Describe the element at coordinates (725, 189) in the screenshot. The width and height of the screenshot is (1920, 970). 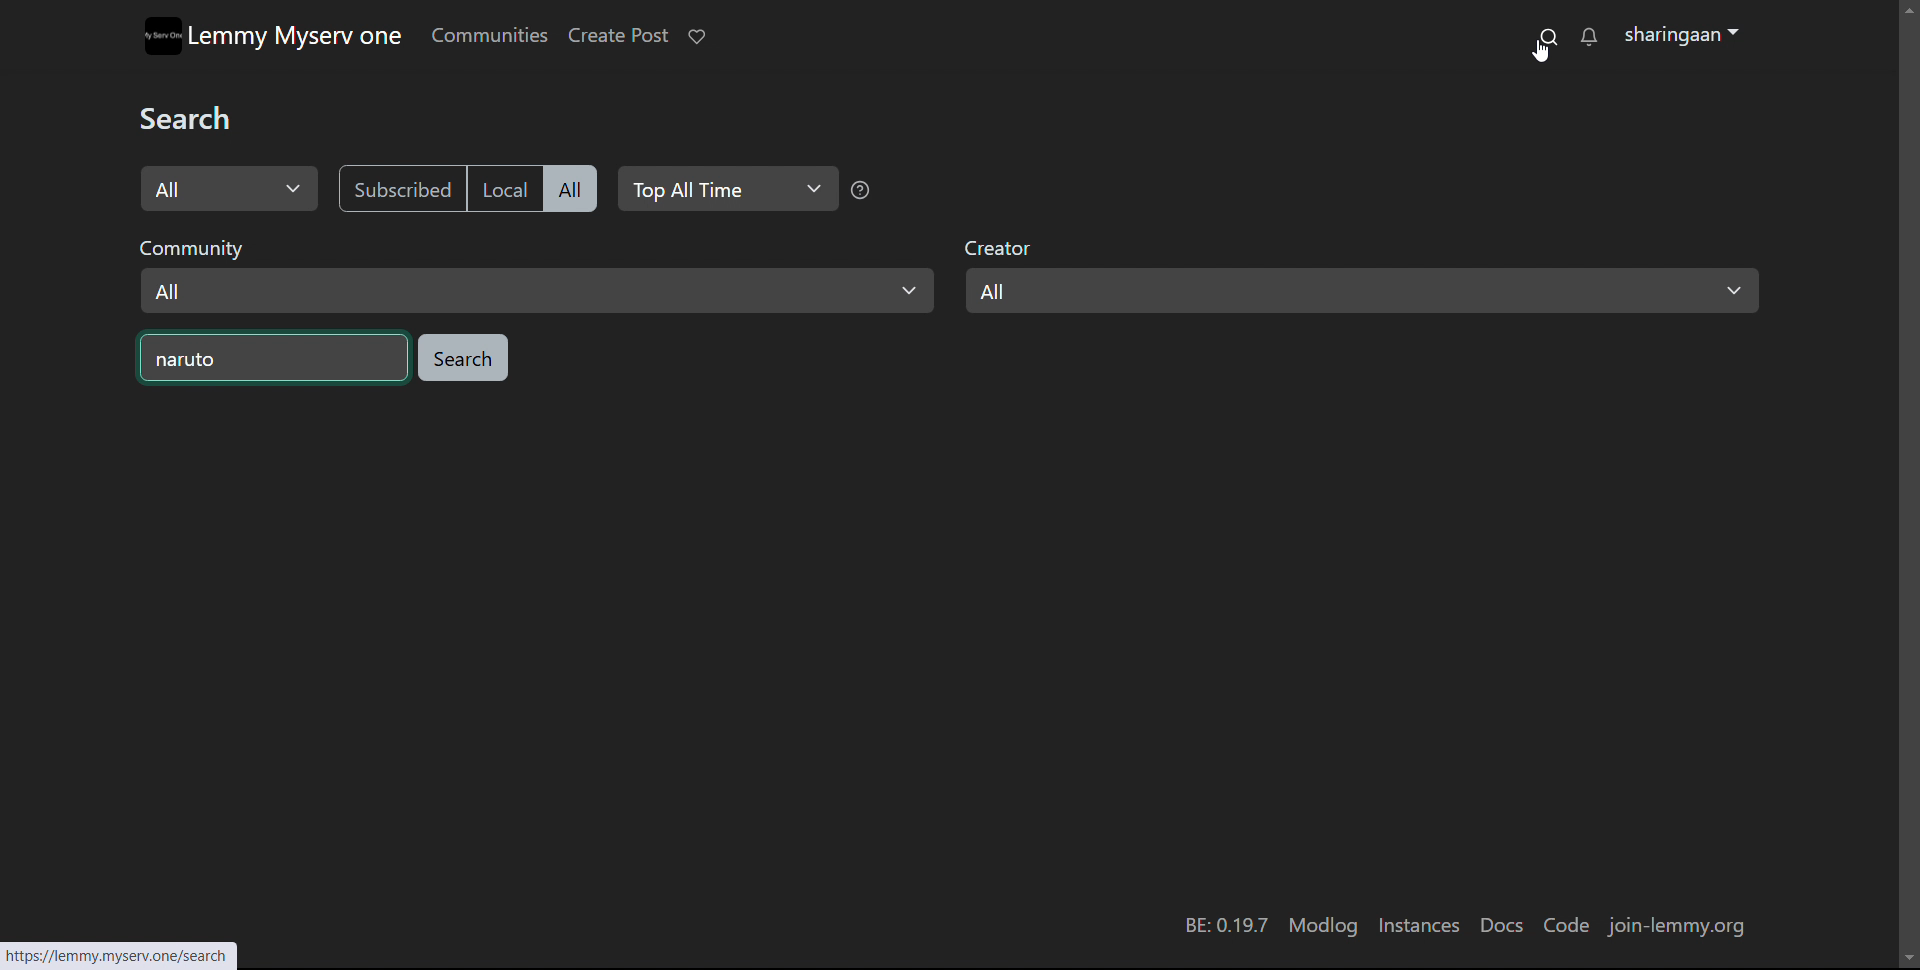
I see `select relevance` at that location.